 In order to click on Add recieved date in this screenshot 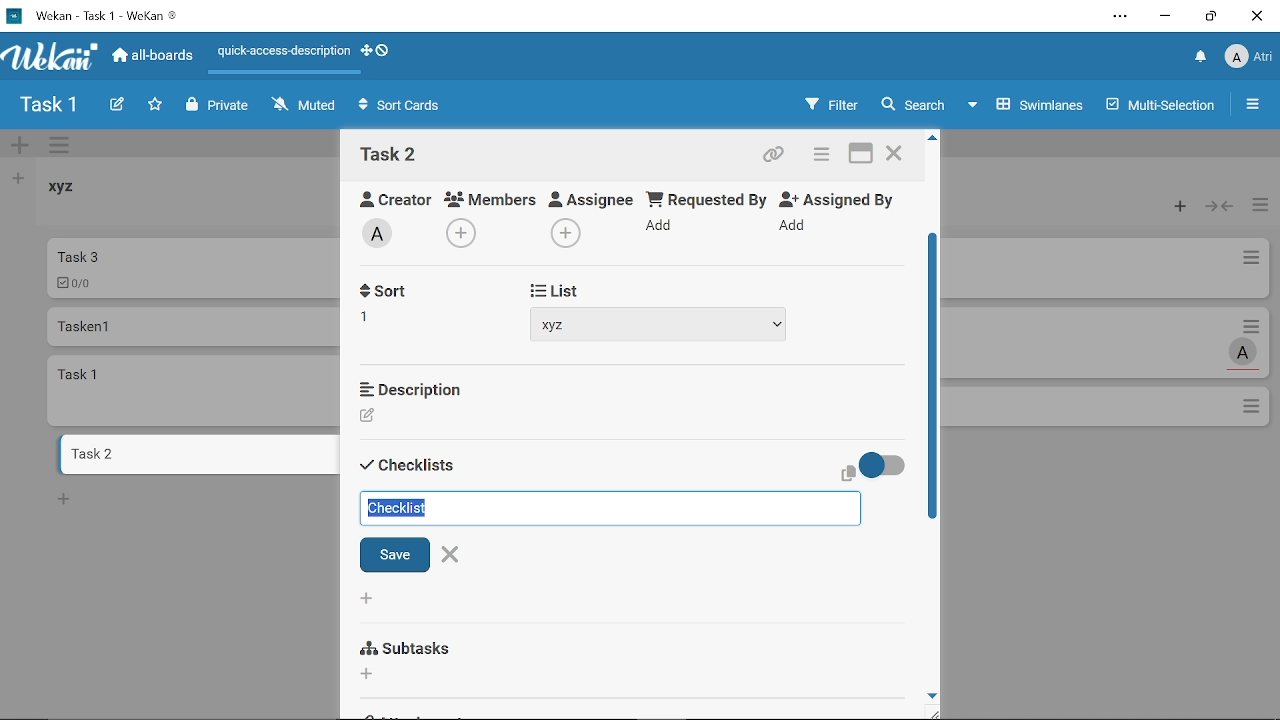, I will do `click(376, 321)`.